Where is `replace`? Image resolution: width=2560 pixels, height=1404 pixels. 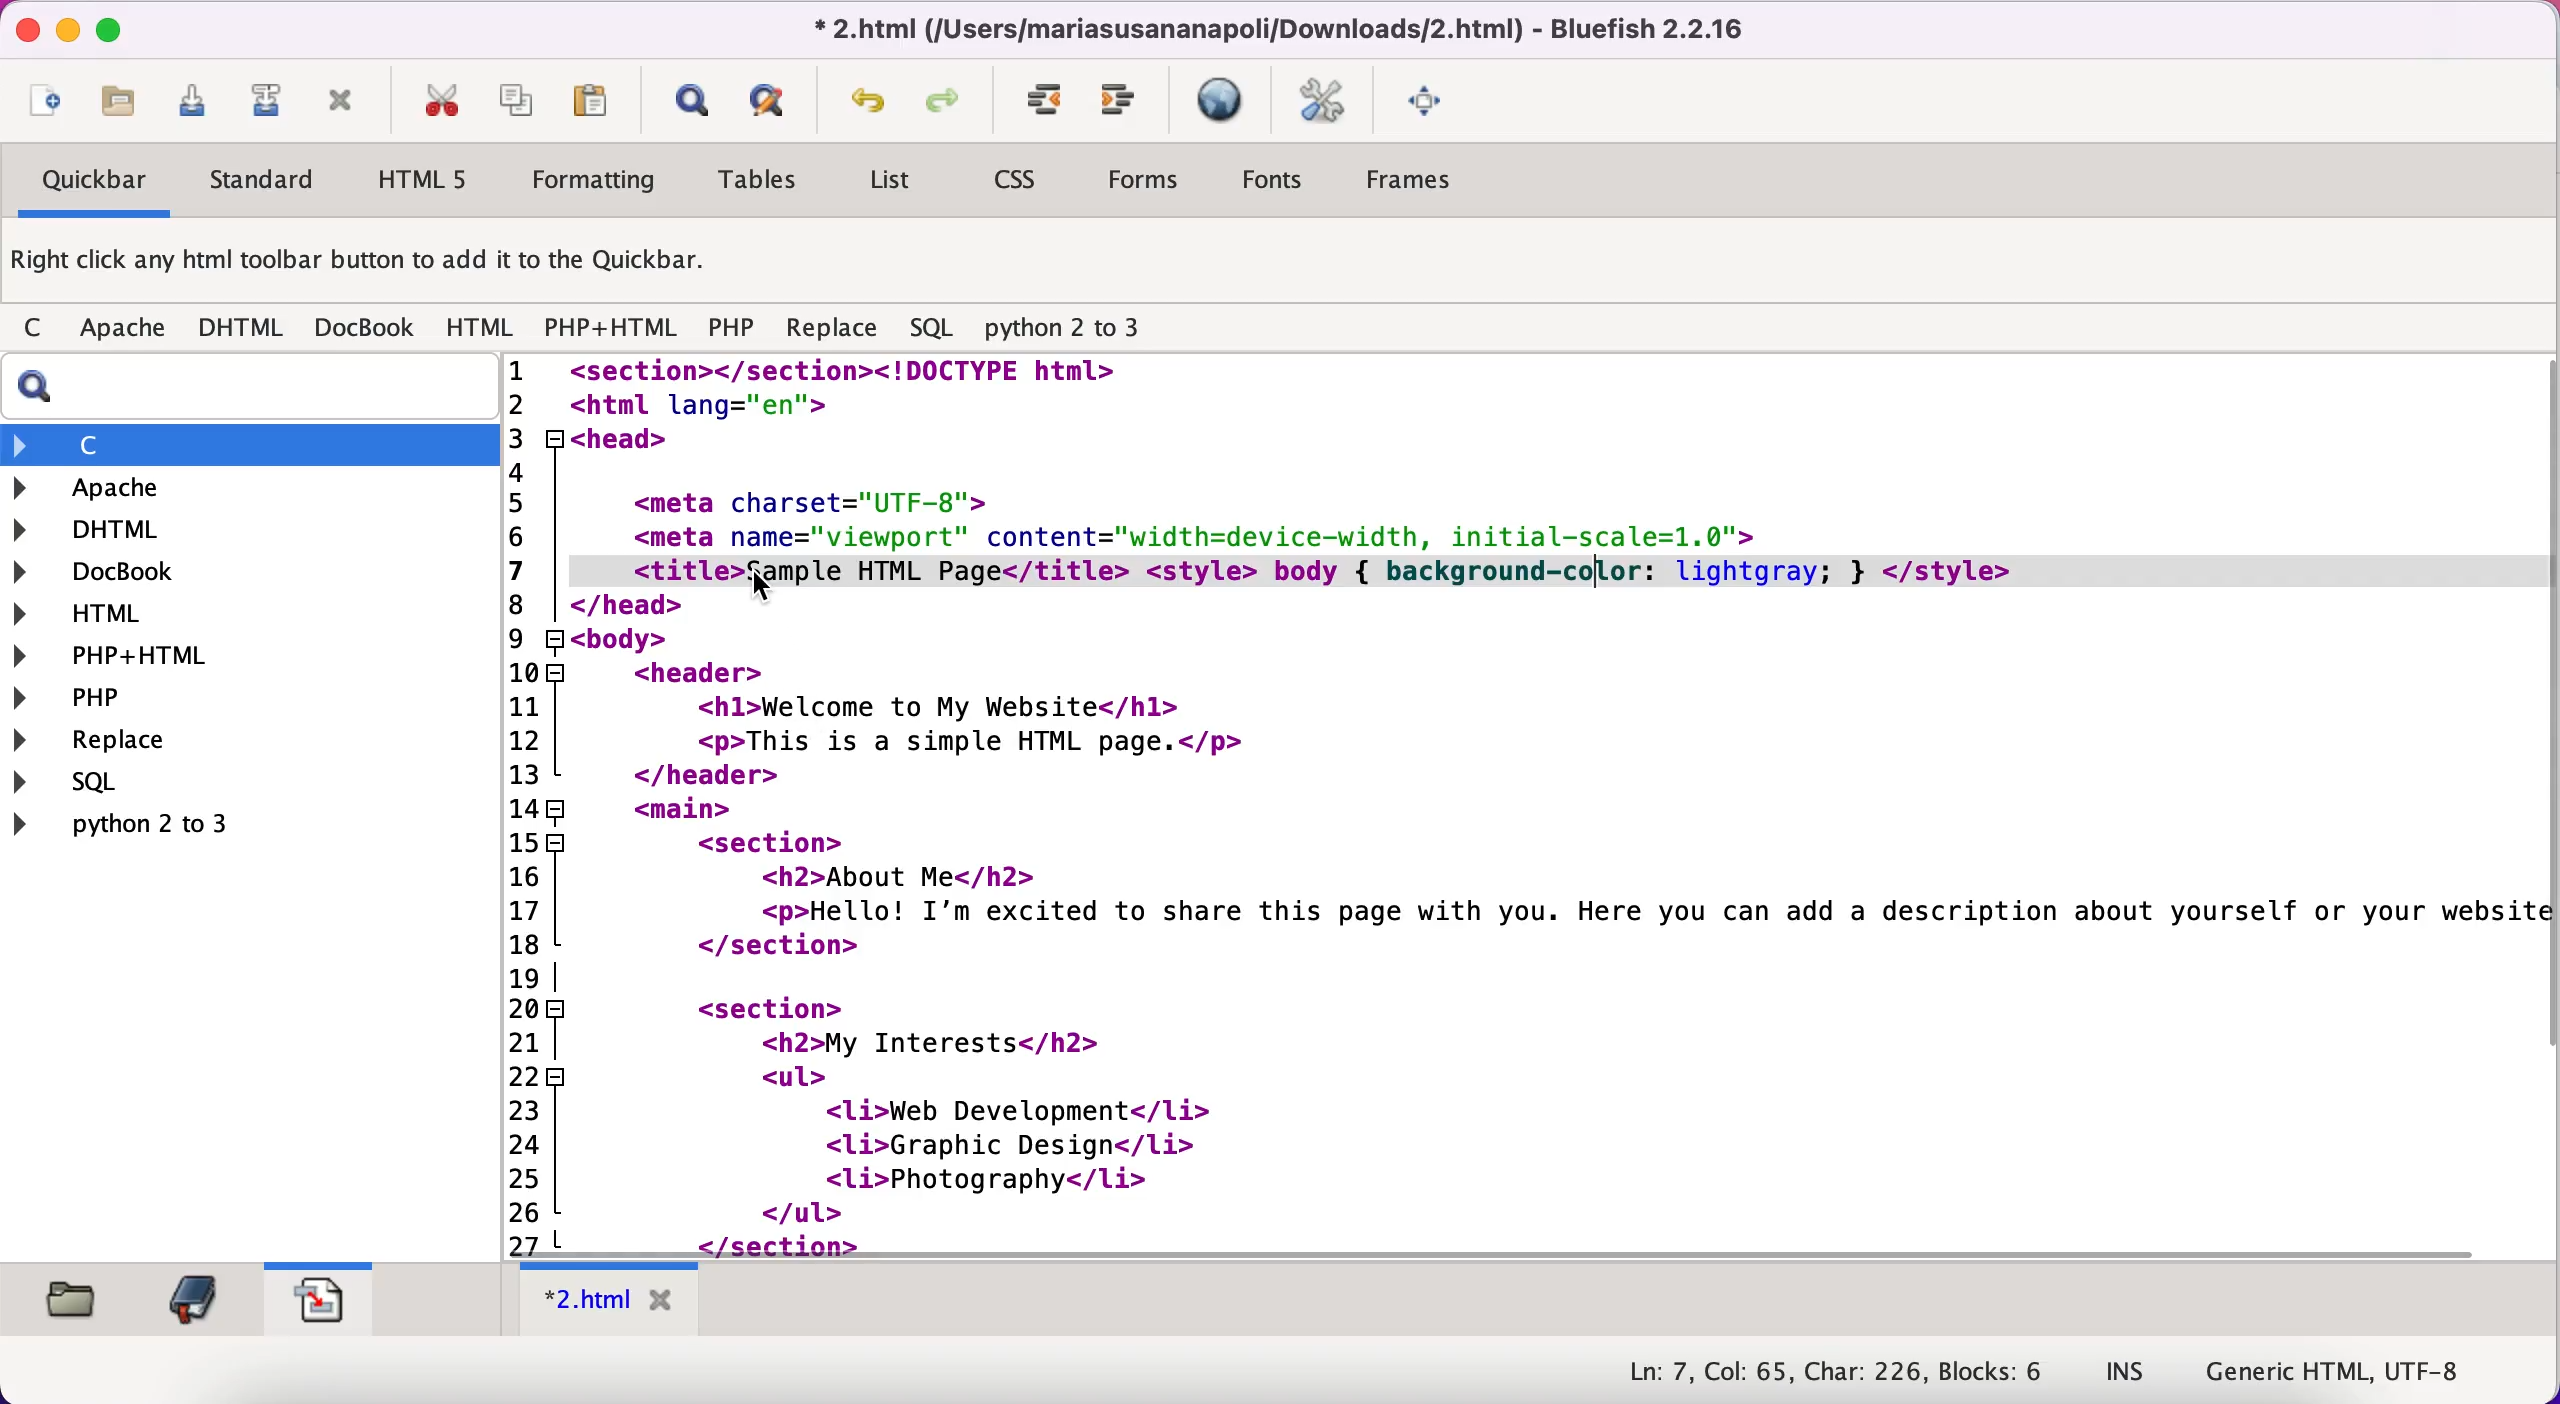 replace is located at coordinates (832, 333).